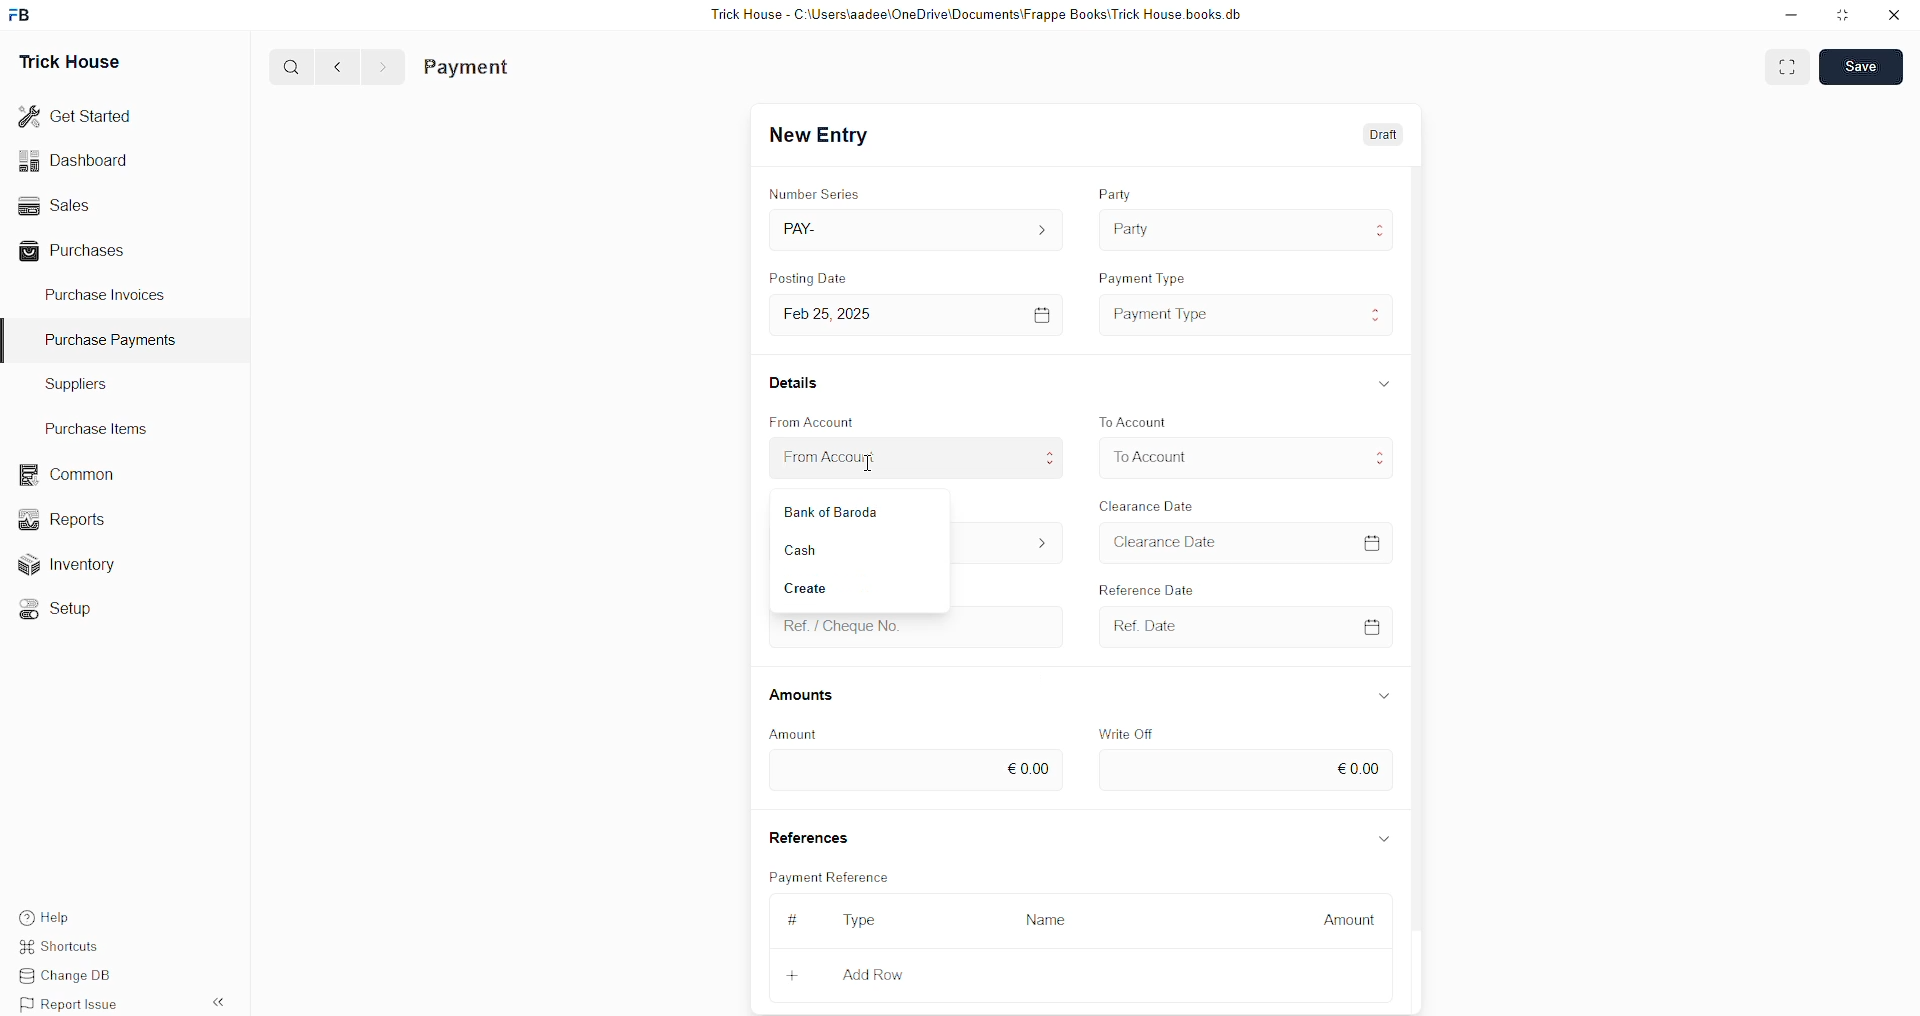 The width and height of the screenshot is (1920, 1016). Describe the element at coordinates (1137, 625) in the screenshot. I see `Ref Date` at that location.